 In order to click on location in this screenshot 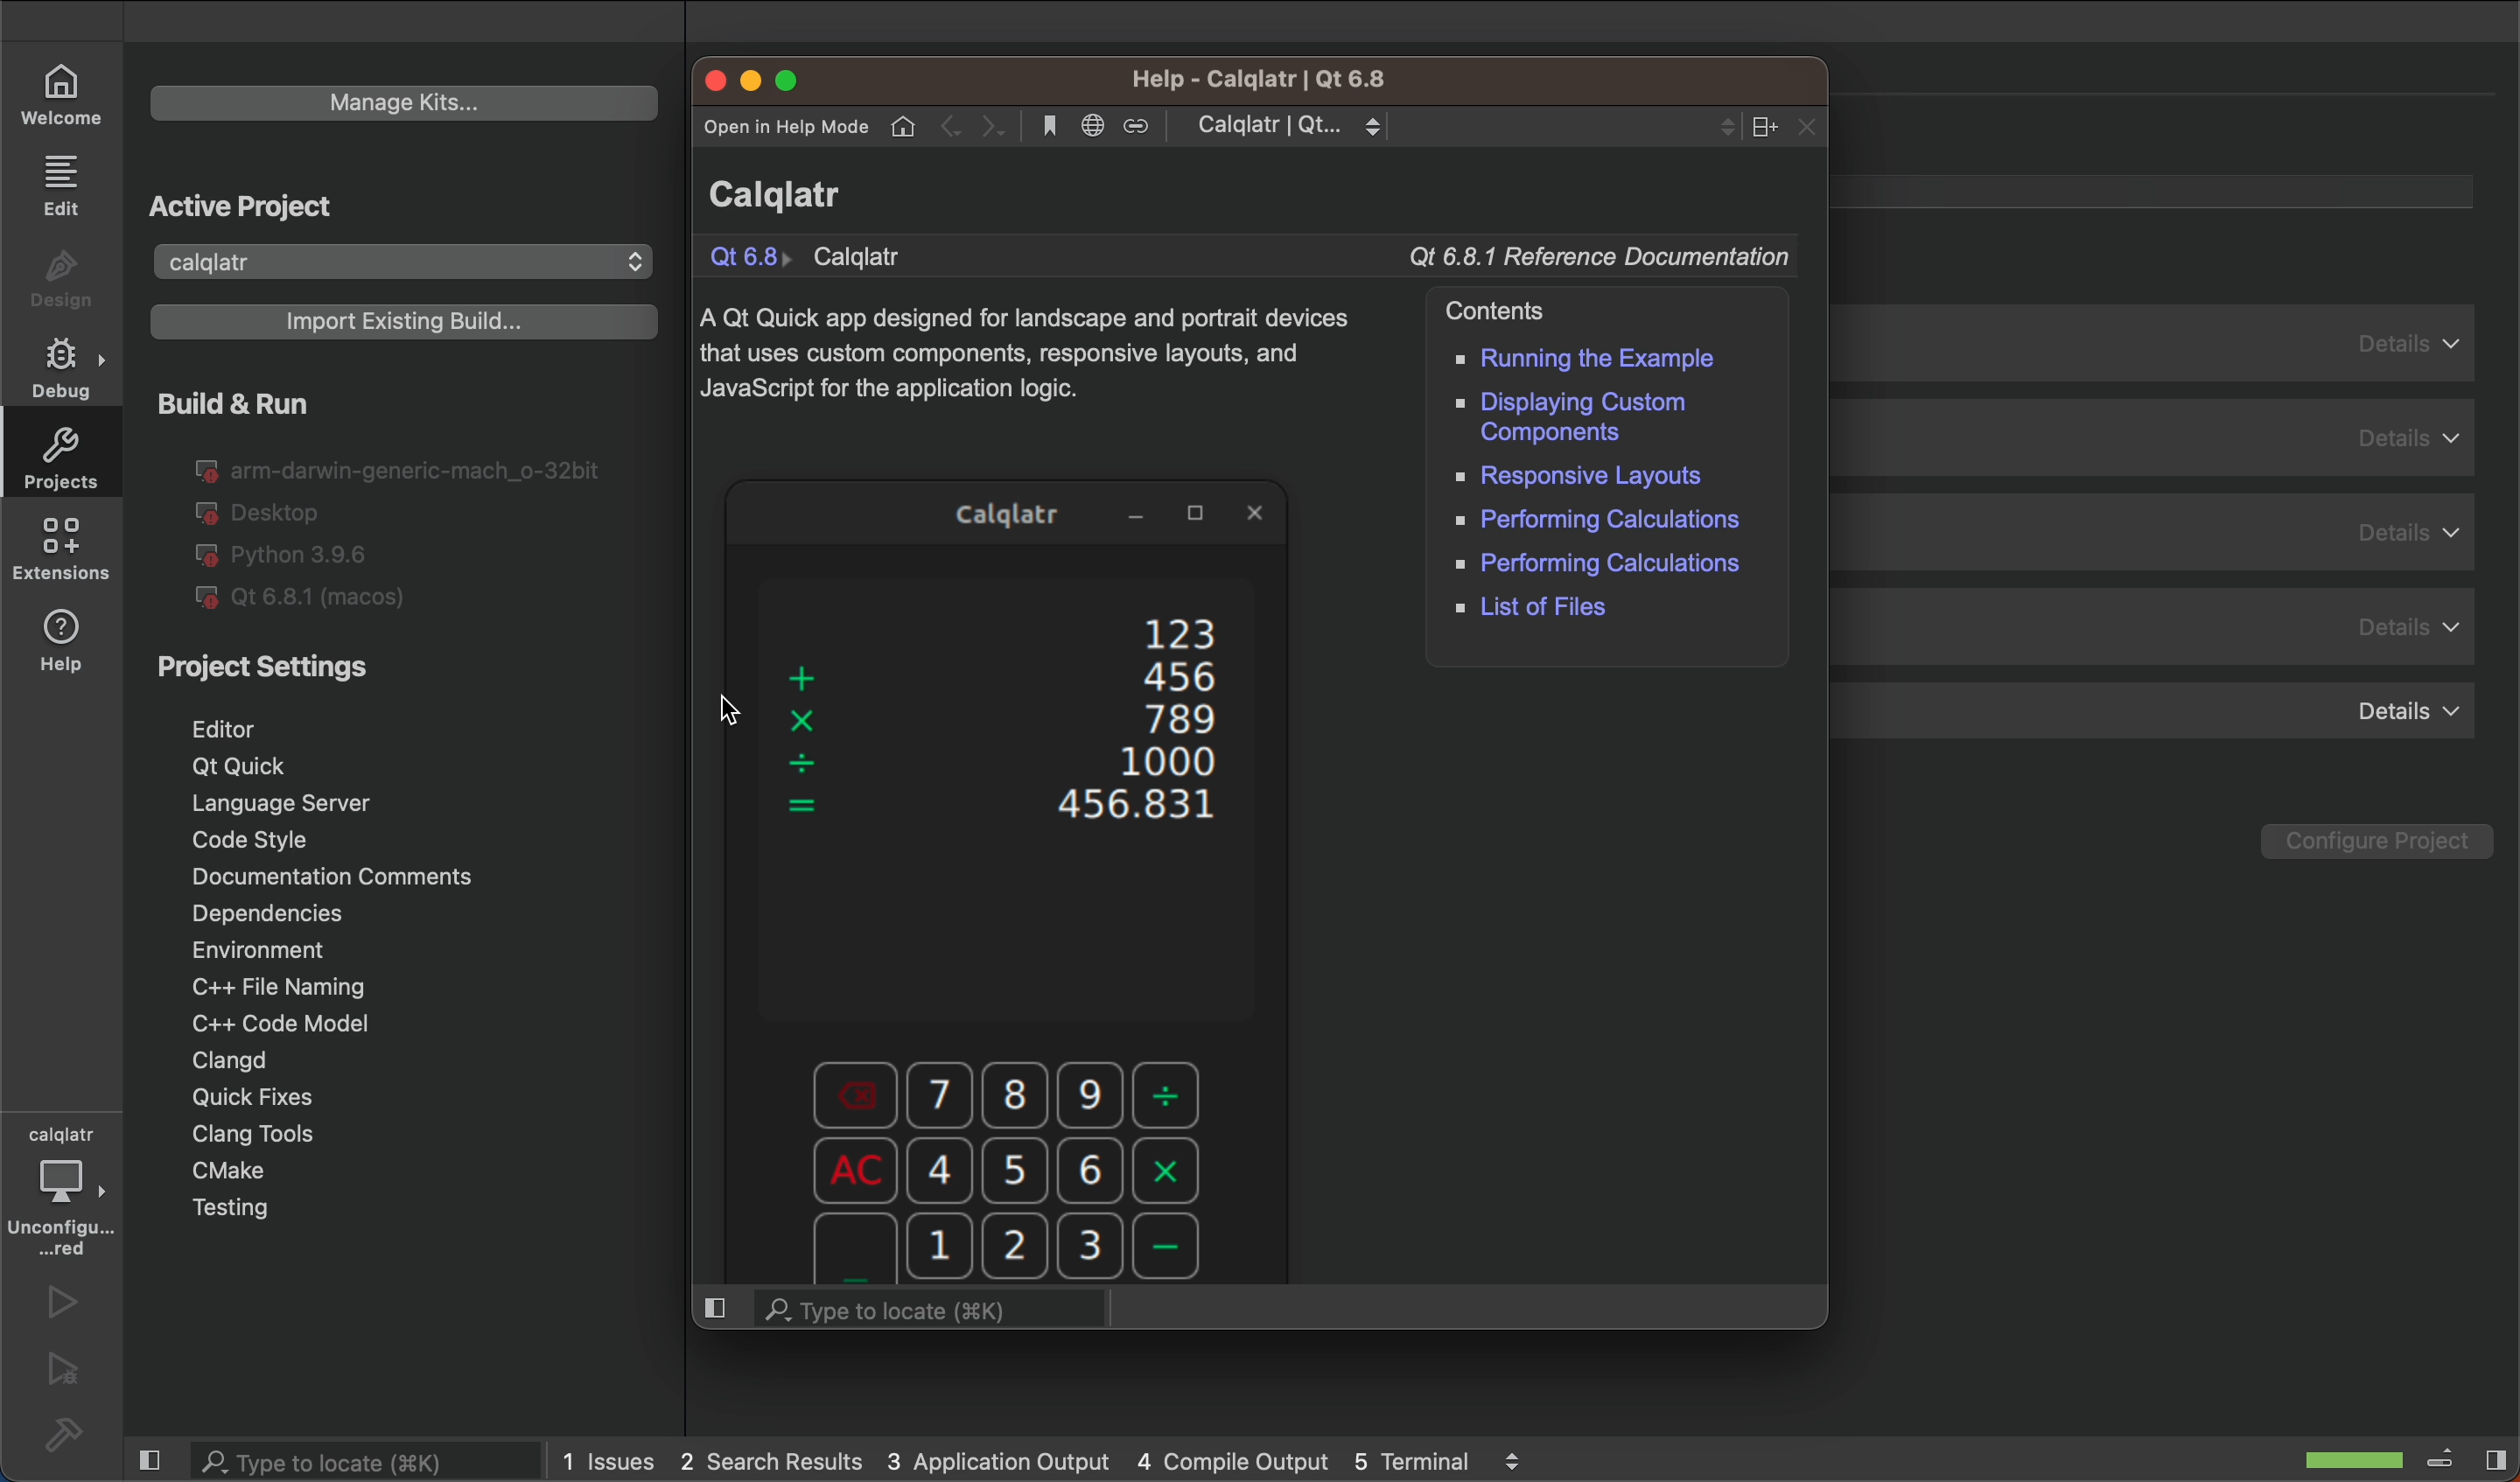, I will do `click(941, 1315)`.